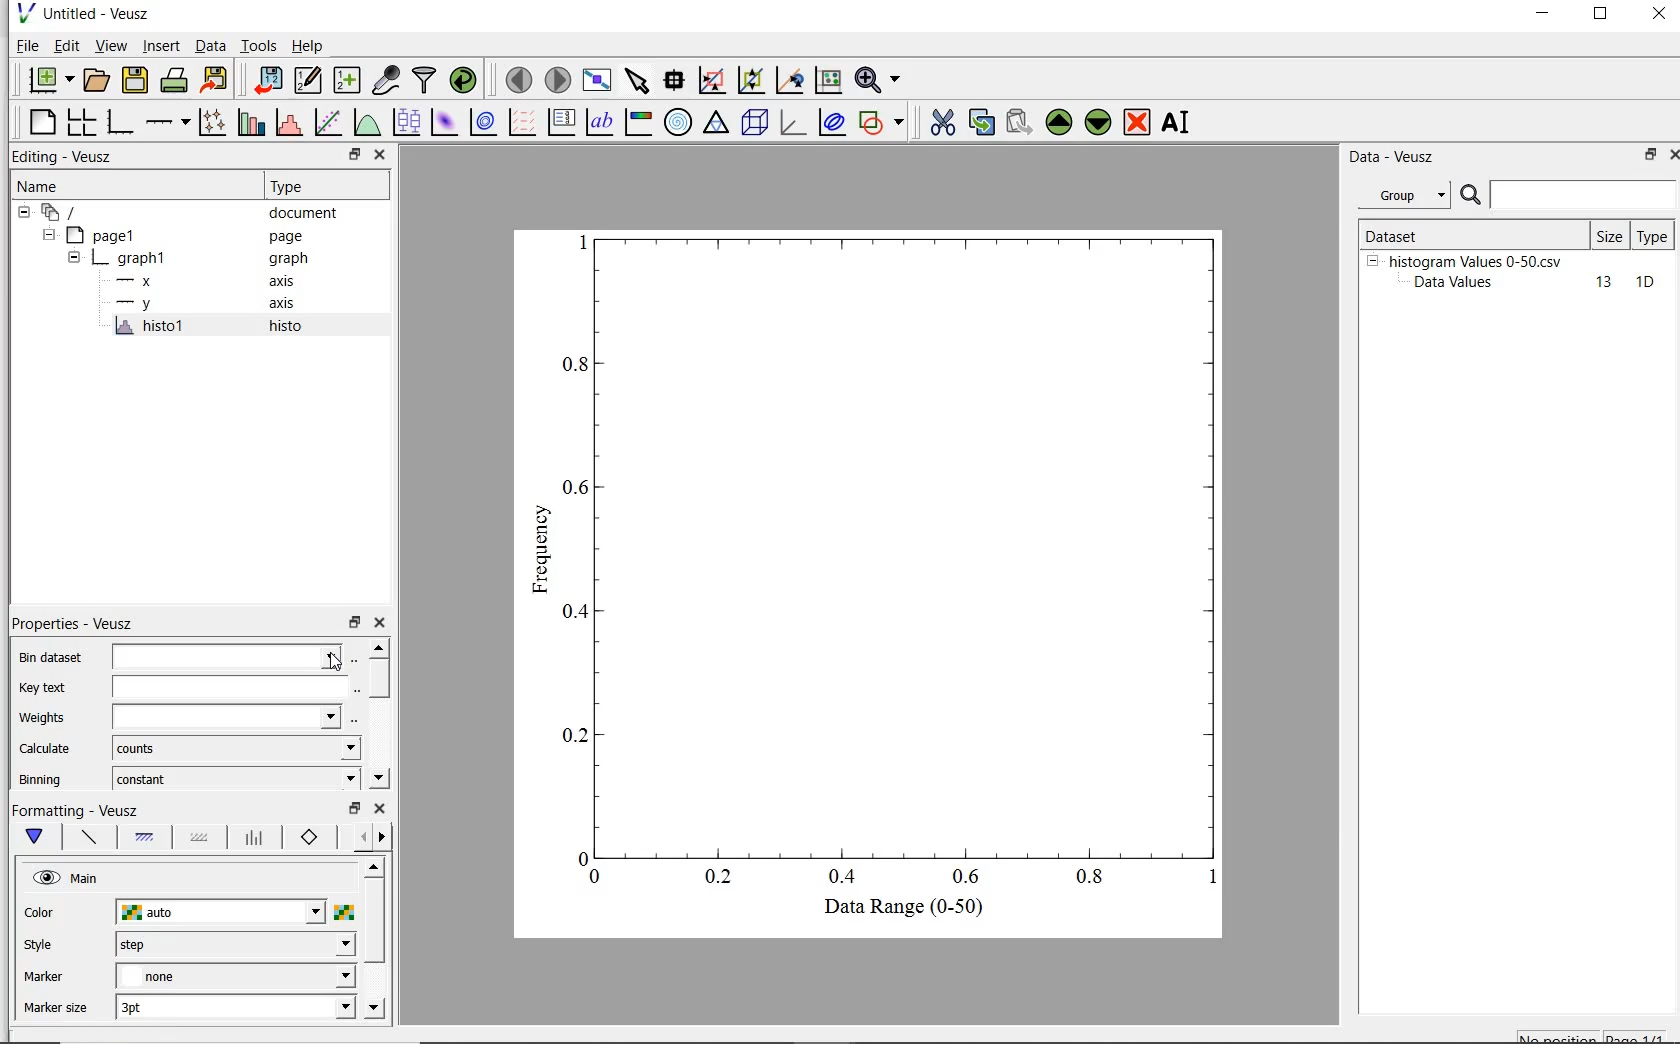 The height and width of the screenshot is (1044, 1680). Describe the element at coordinates (114, 45) in the screenshot. I see `view` at that location.